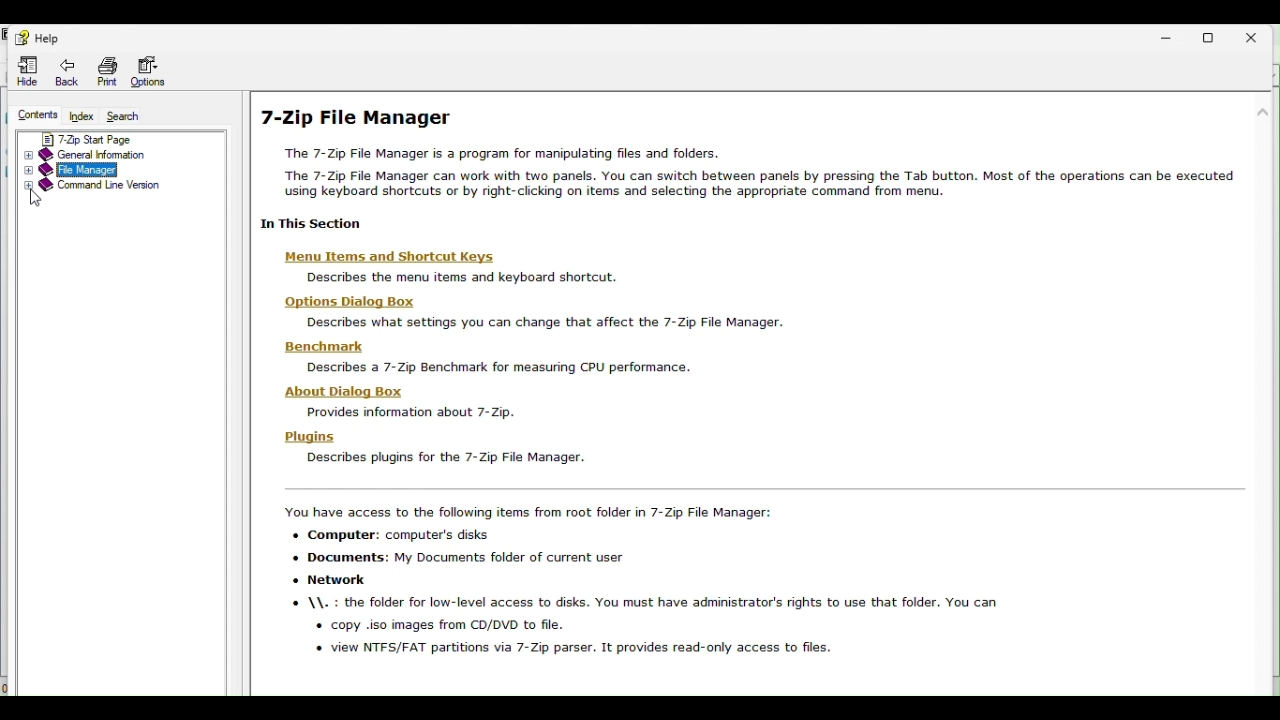 The width and height of the screenshot is (1280, 720). Describe the element at coordinates (106, 69) in the screenshot. I see `Print` at that location.